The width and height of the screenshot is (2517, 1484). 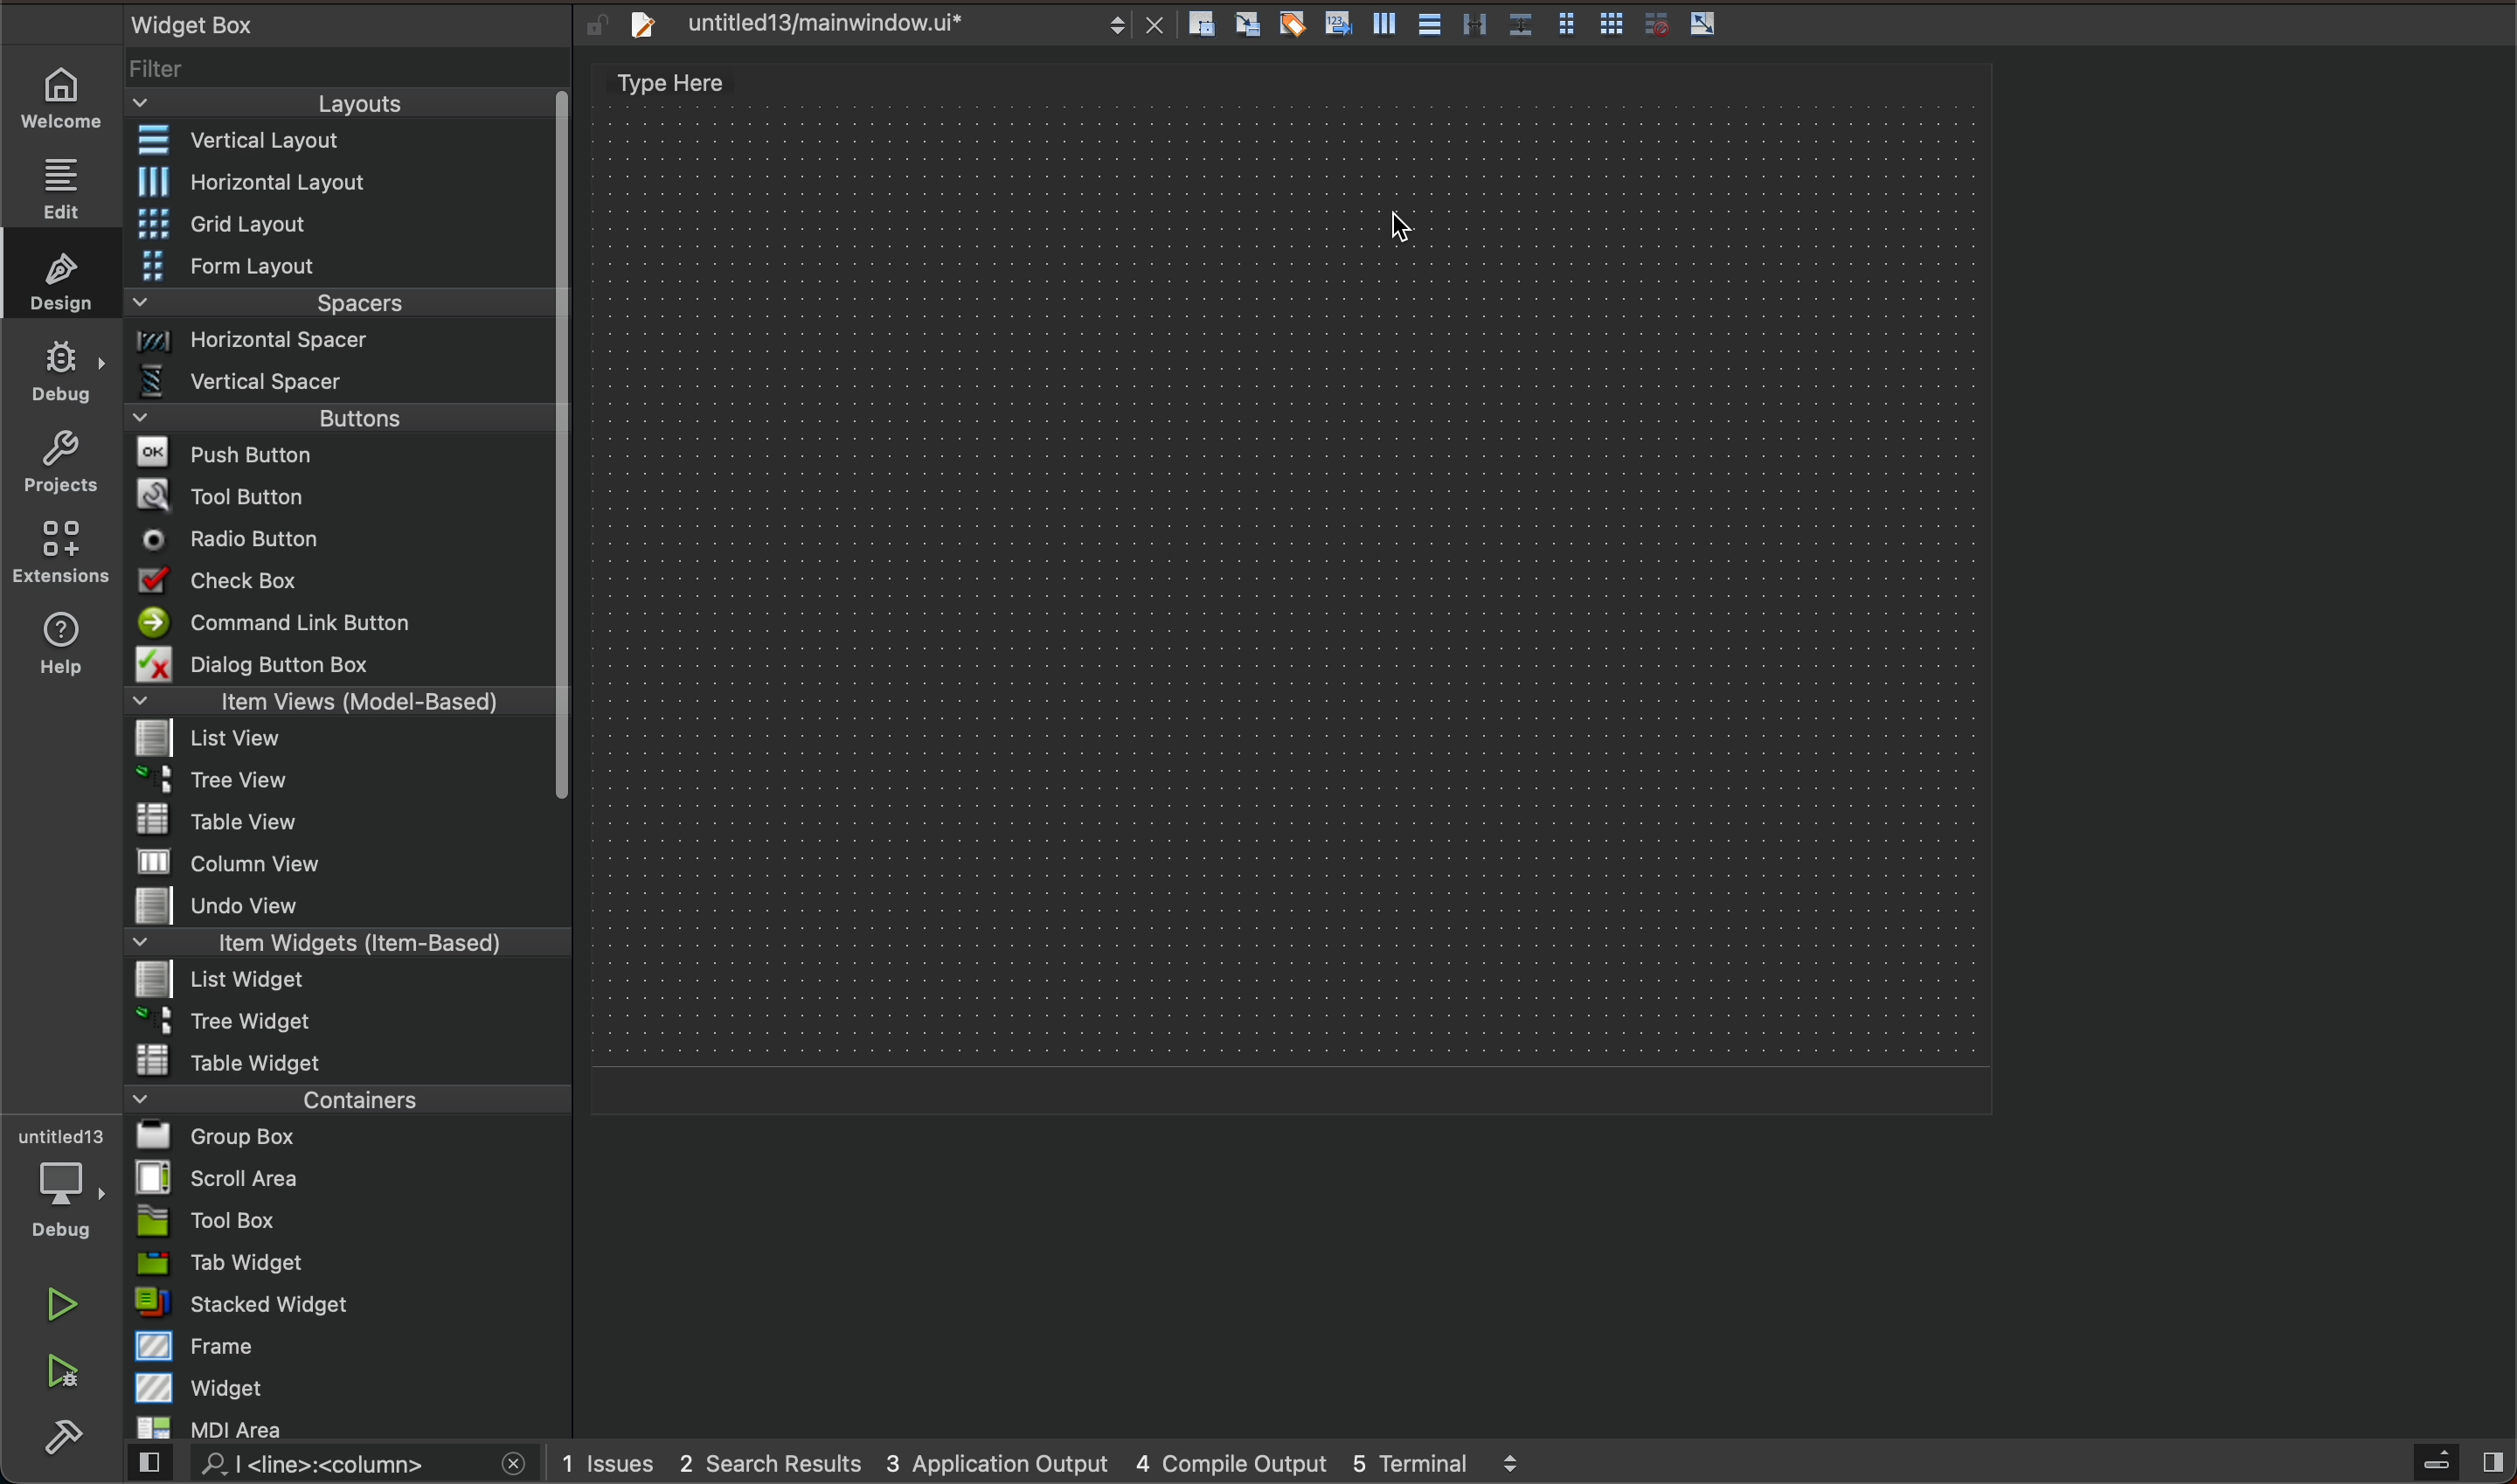 What do you see at coordinates (340, 906) in the screenshot?
I see `undo view` at bounding box center [340, 906].